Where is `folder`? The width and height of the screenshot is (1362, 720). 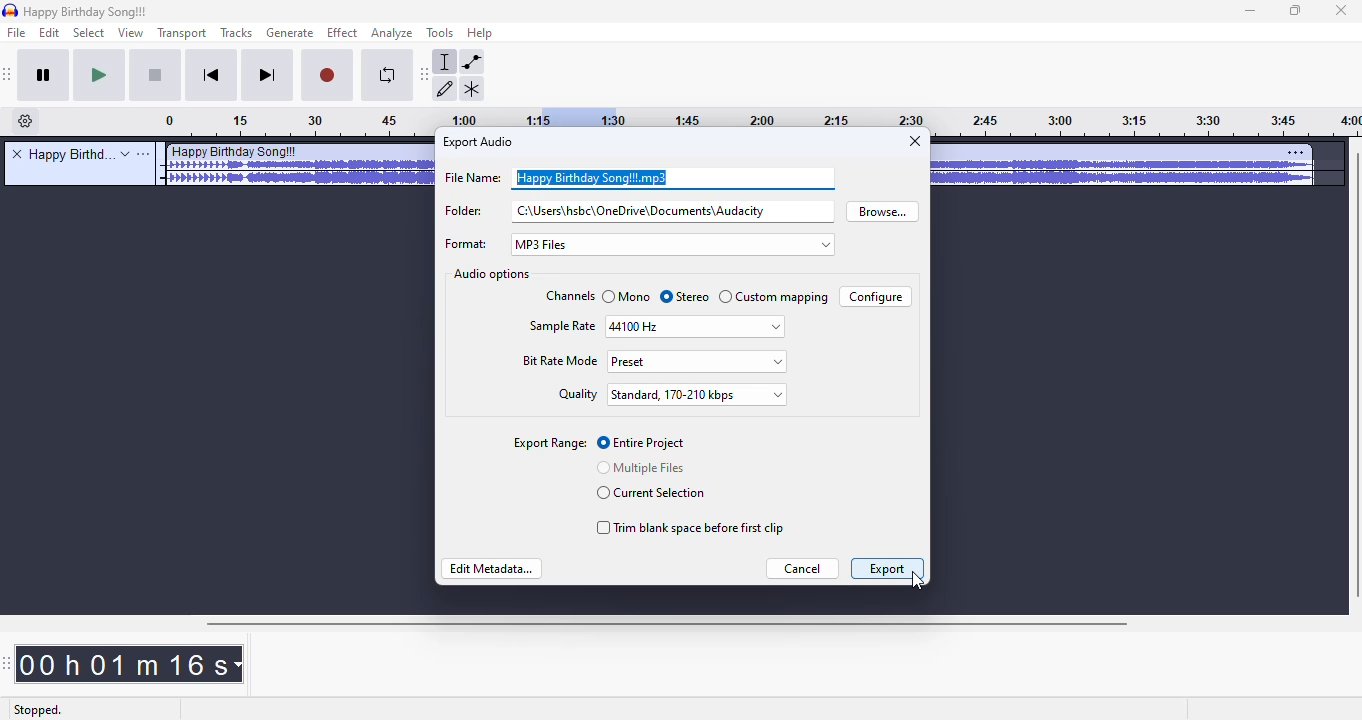 folder is located at coordinates (638, 212).